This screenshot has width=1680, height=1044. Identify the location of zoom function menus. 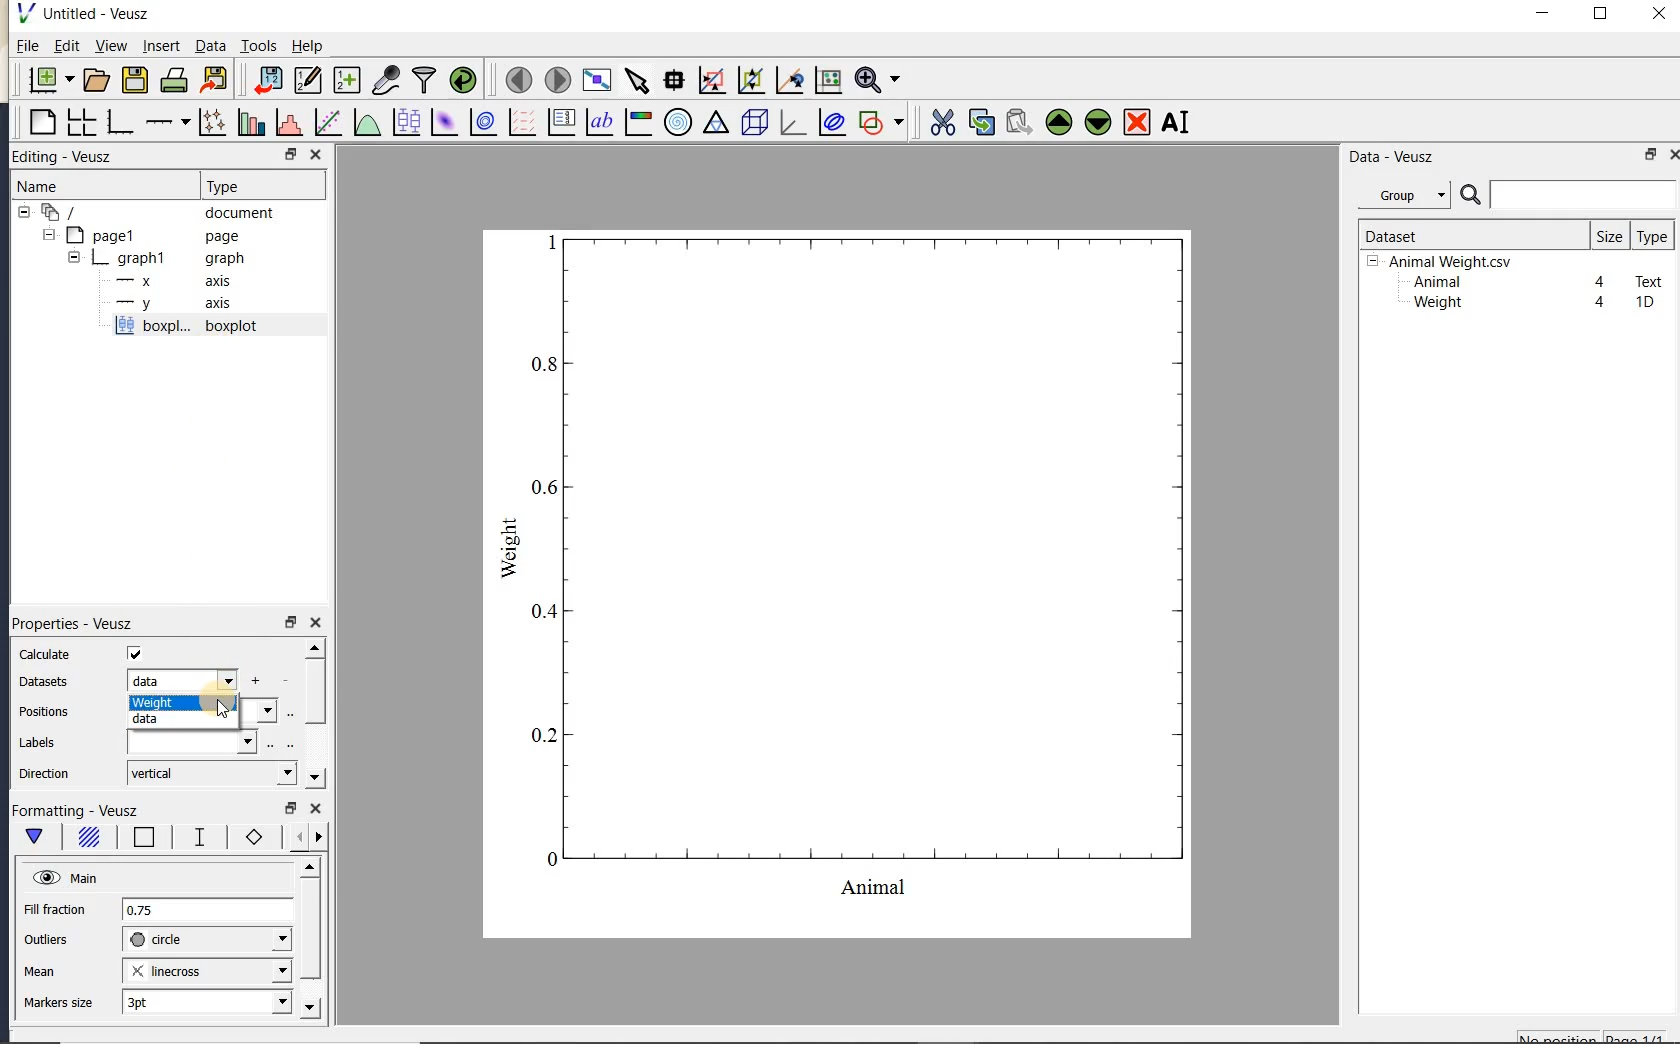
(877, 80).